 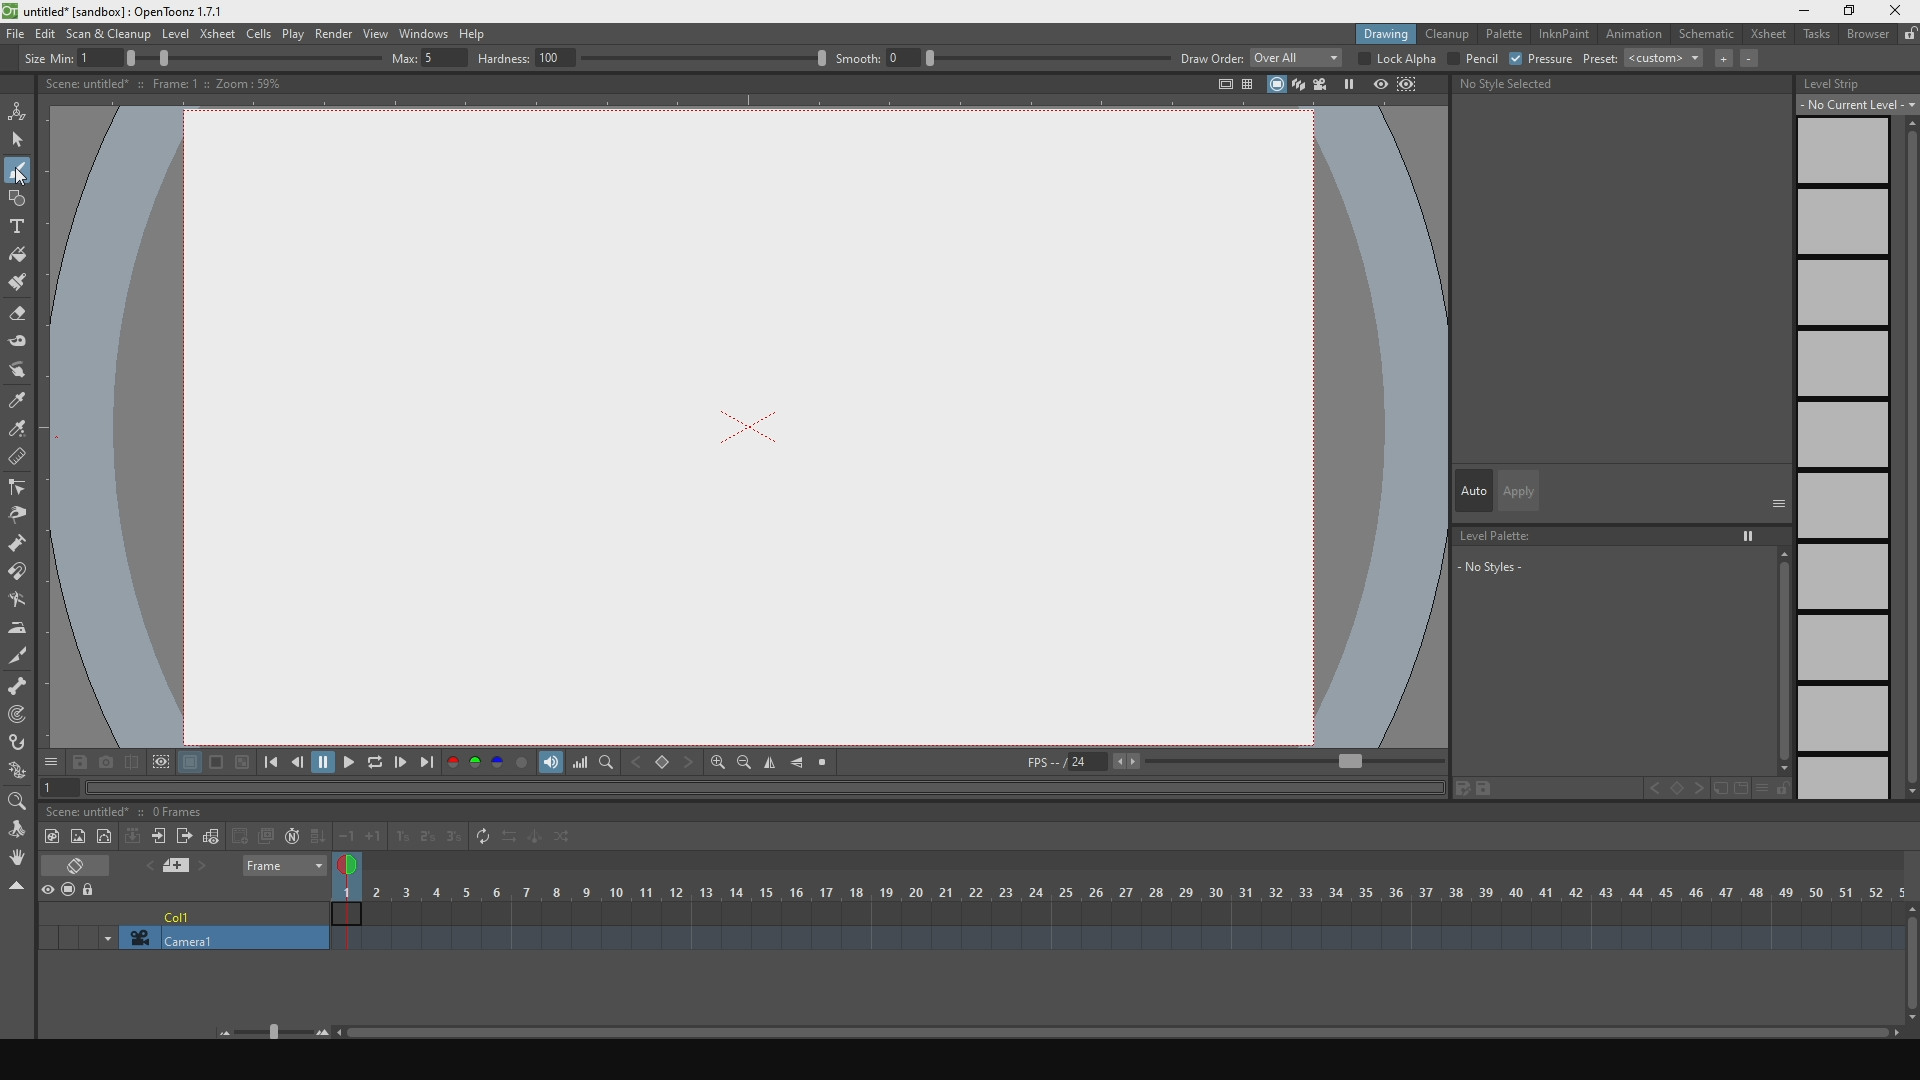 What do you see at coordinates (745, 764) in the screenshot?
I see `zoom out` at bounding box center [745, 764].